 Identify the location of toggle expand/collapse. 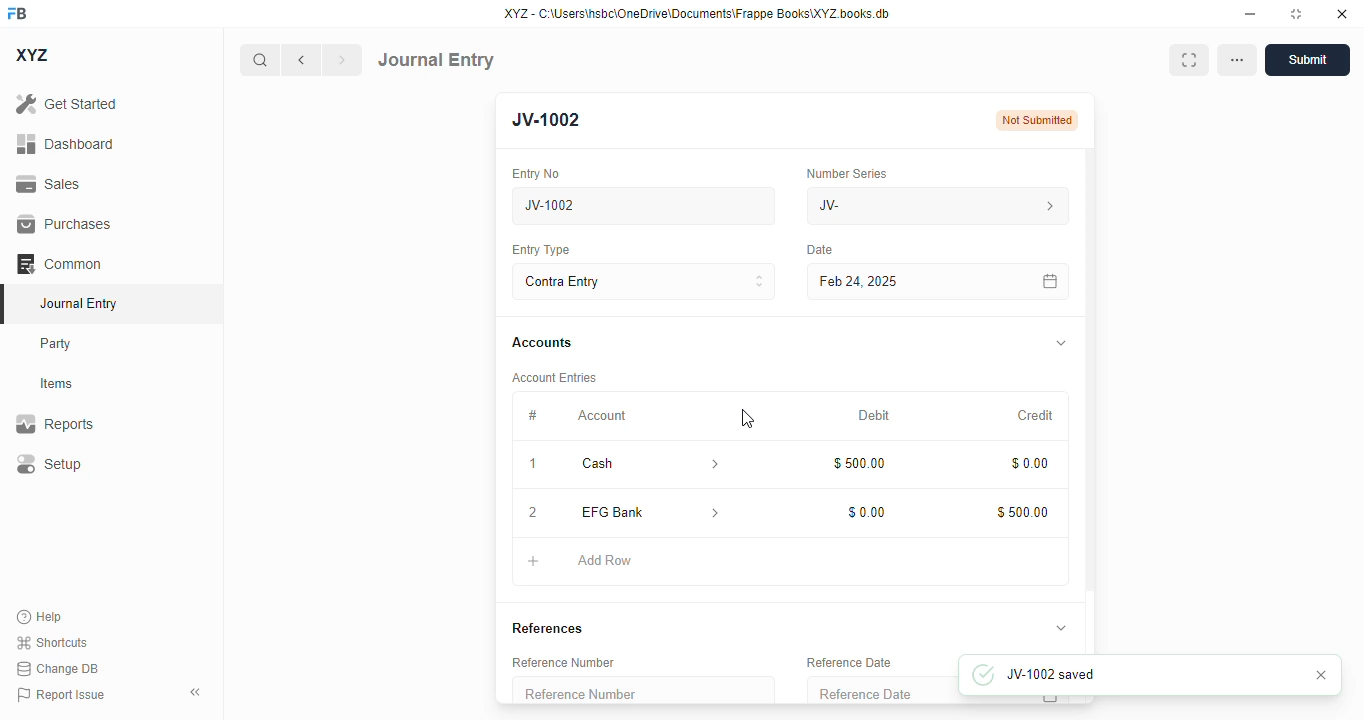
(1062, 342).